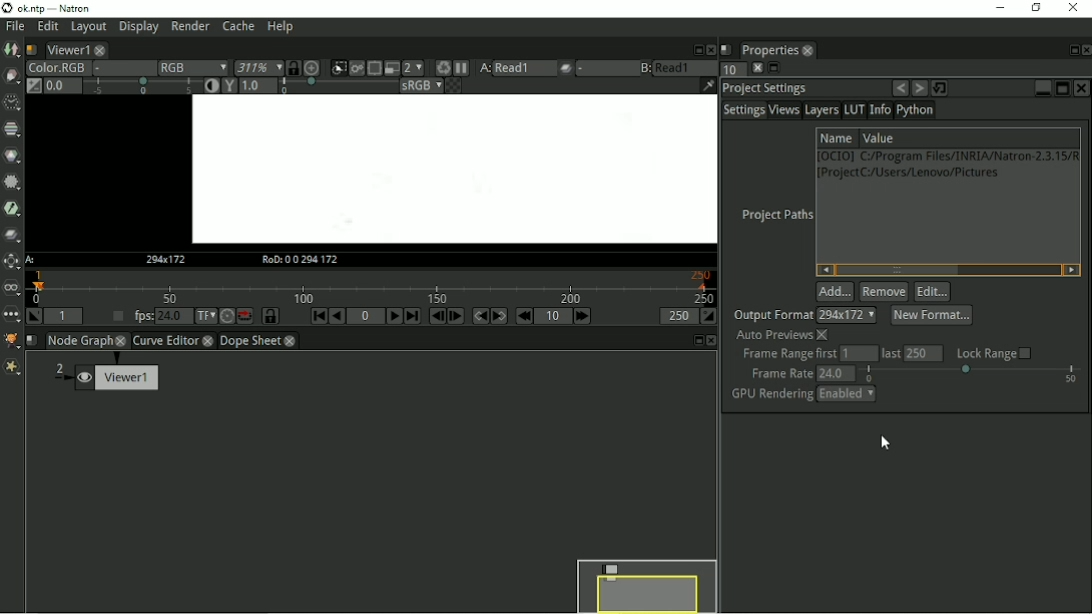 This screenshot has width=1092, height=614. What do you see at coordinates (1039, 88) in the screenshot?
I see `Minimize` at bounding box center [1039, 88].